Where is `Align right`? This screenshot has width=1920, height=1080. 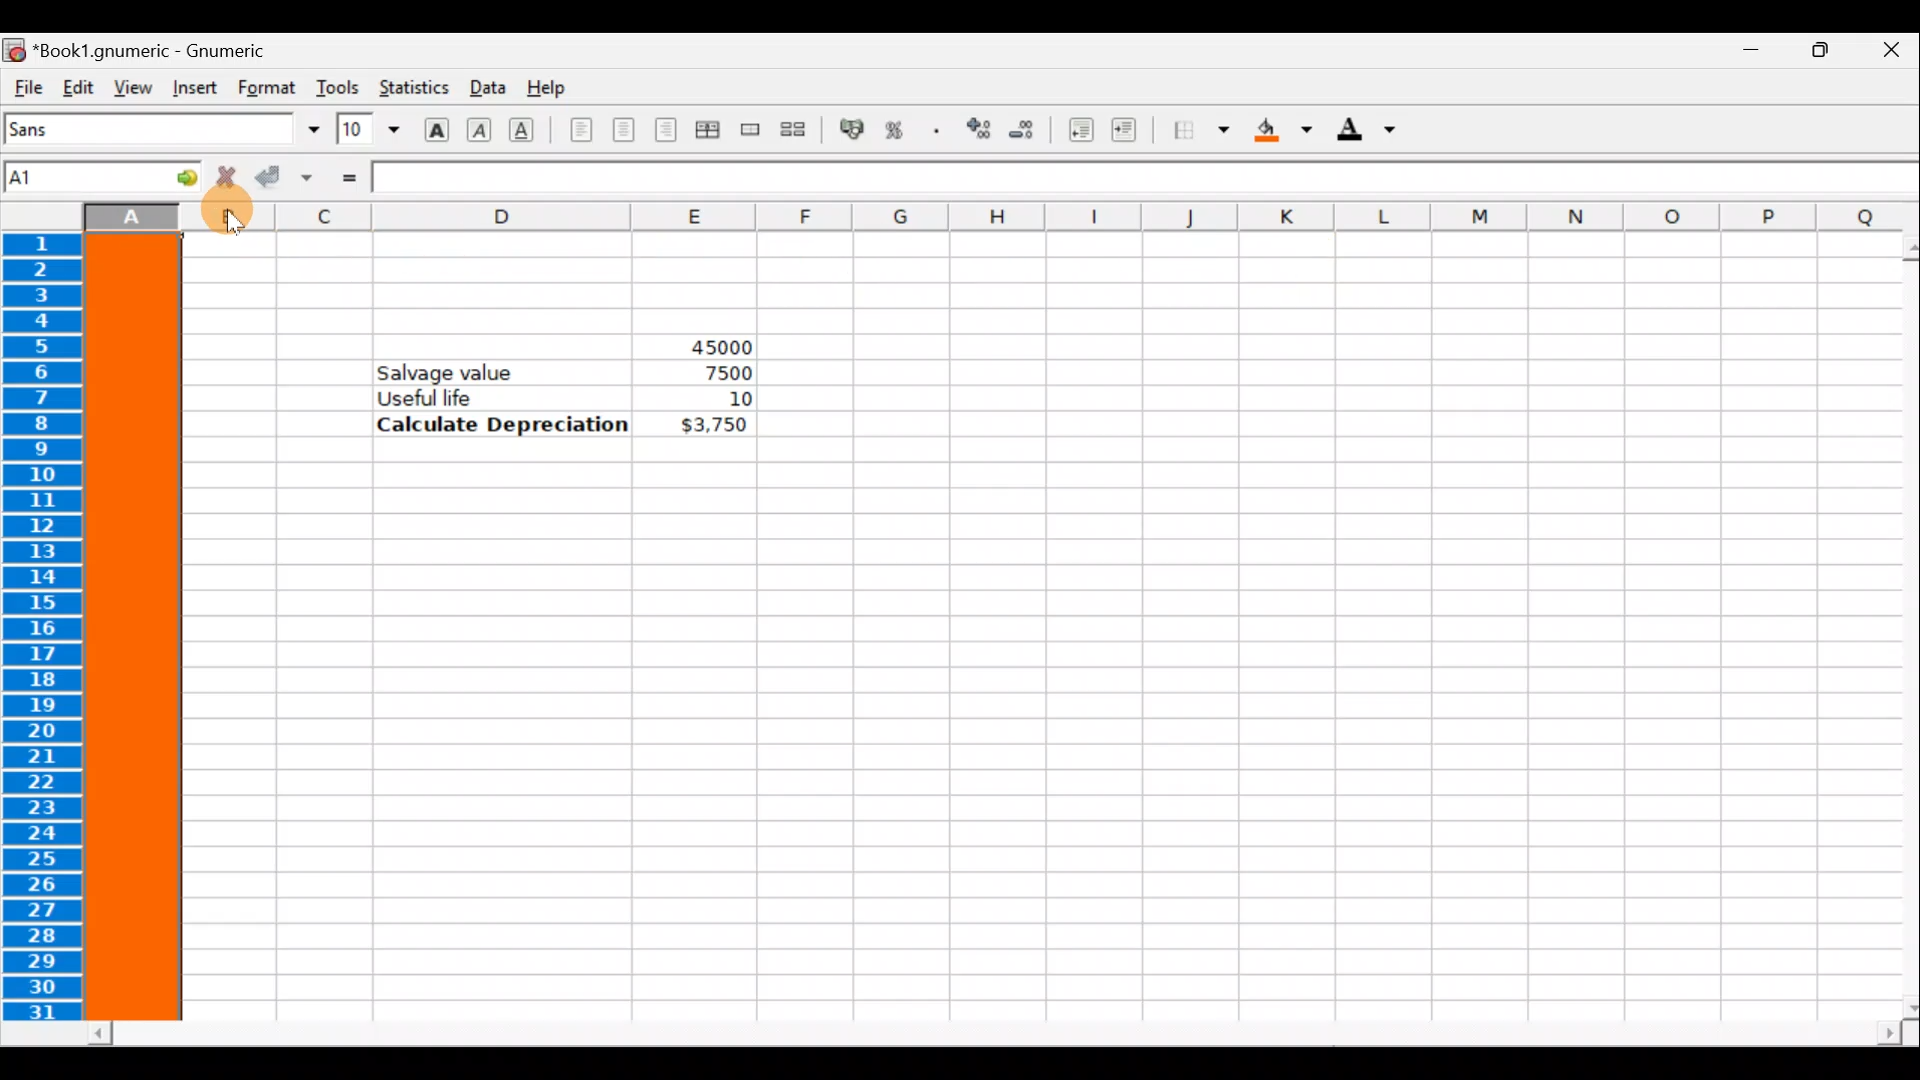 Align right is located at coordinates (665, 131).